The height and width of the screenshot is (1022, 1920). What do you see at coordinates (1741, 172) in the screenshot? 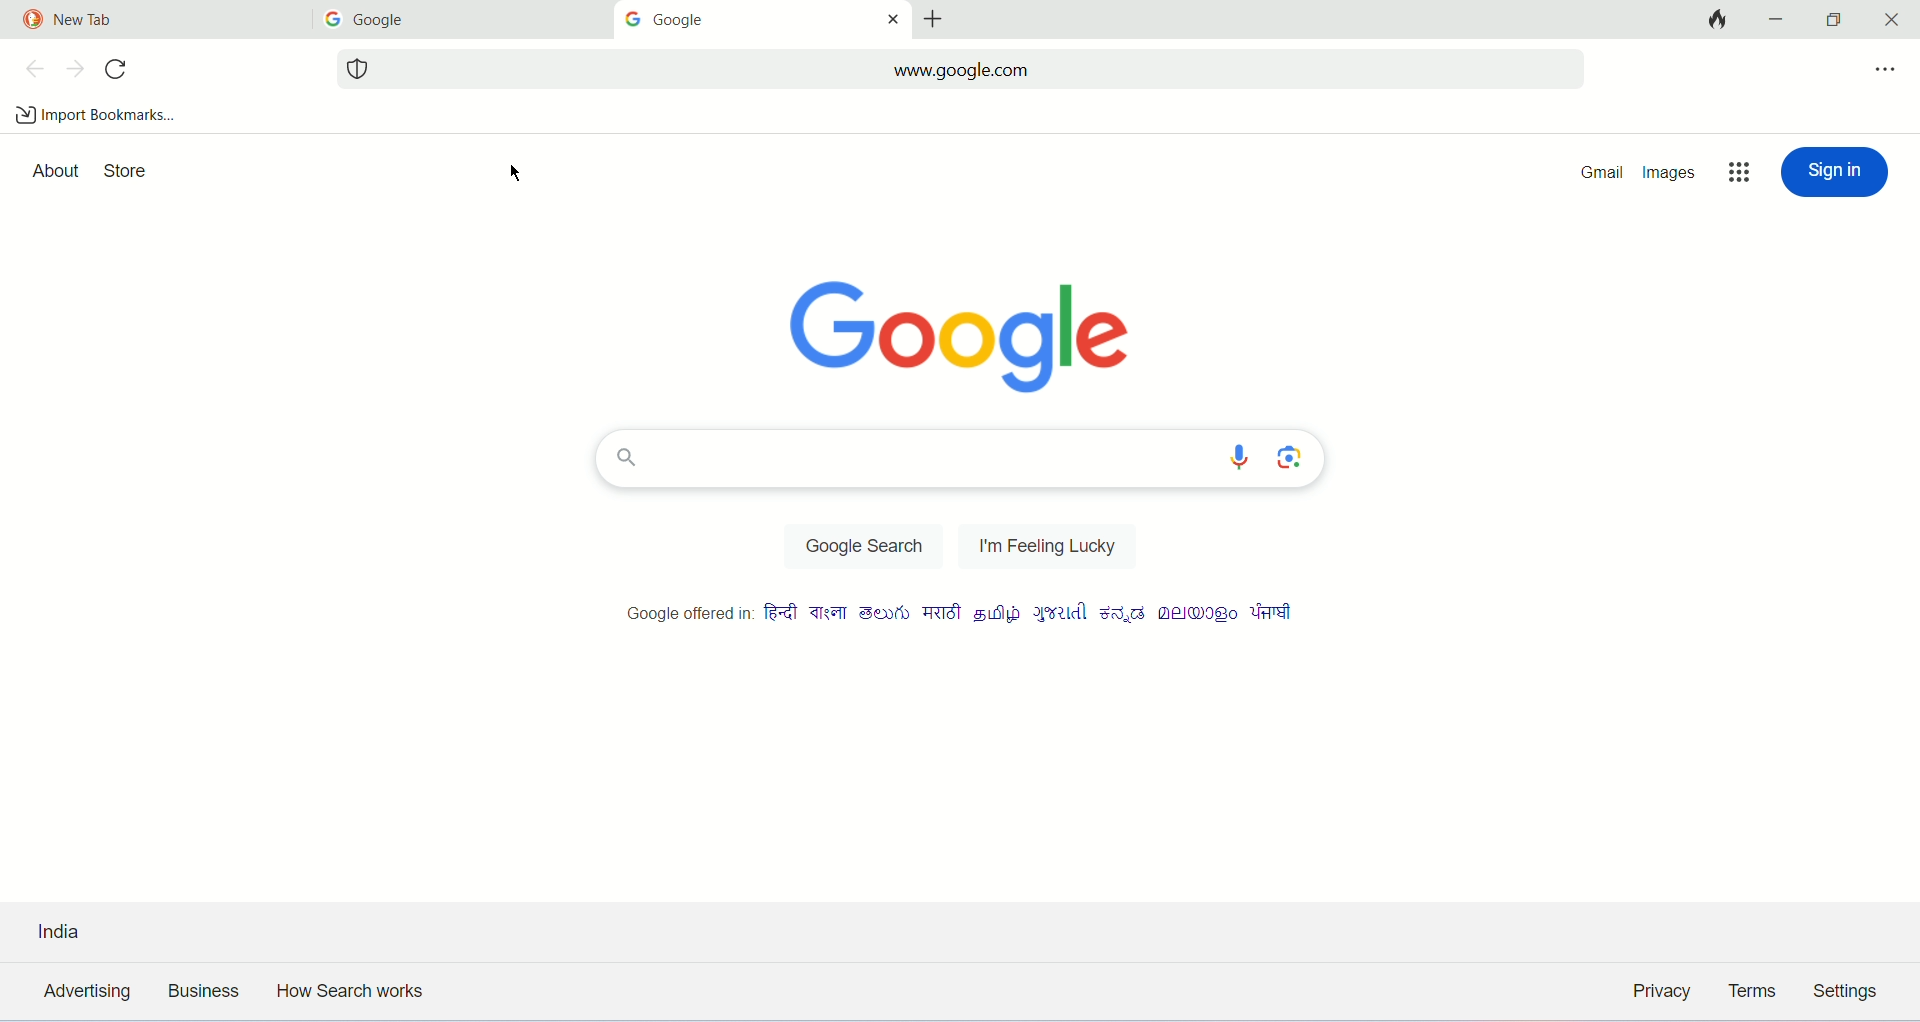
I see `options` at bounding box center [1741, 172].